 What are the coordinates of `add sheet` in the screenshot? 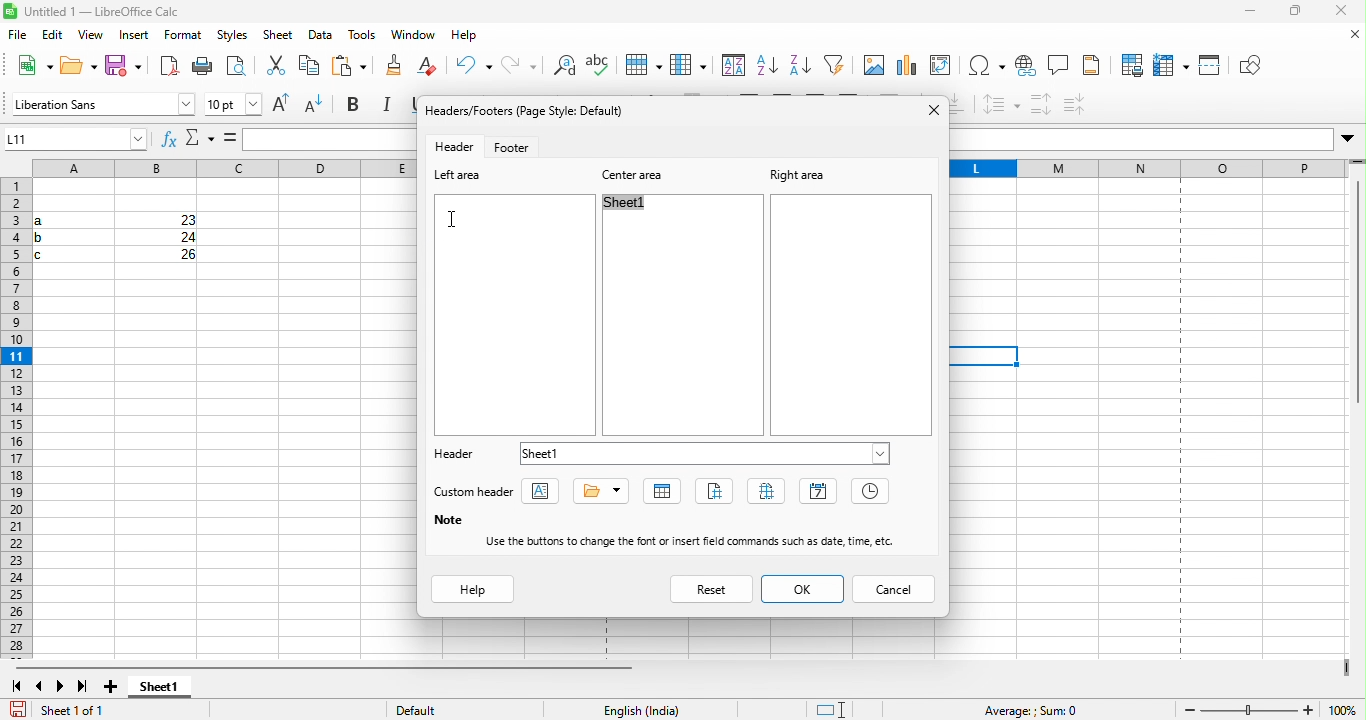 It's located at (113, 681).